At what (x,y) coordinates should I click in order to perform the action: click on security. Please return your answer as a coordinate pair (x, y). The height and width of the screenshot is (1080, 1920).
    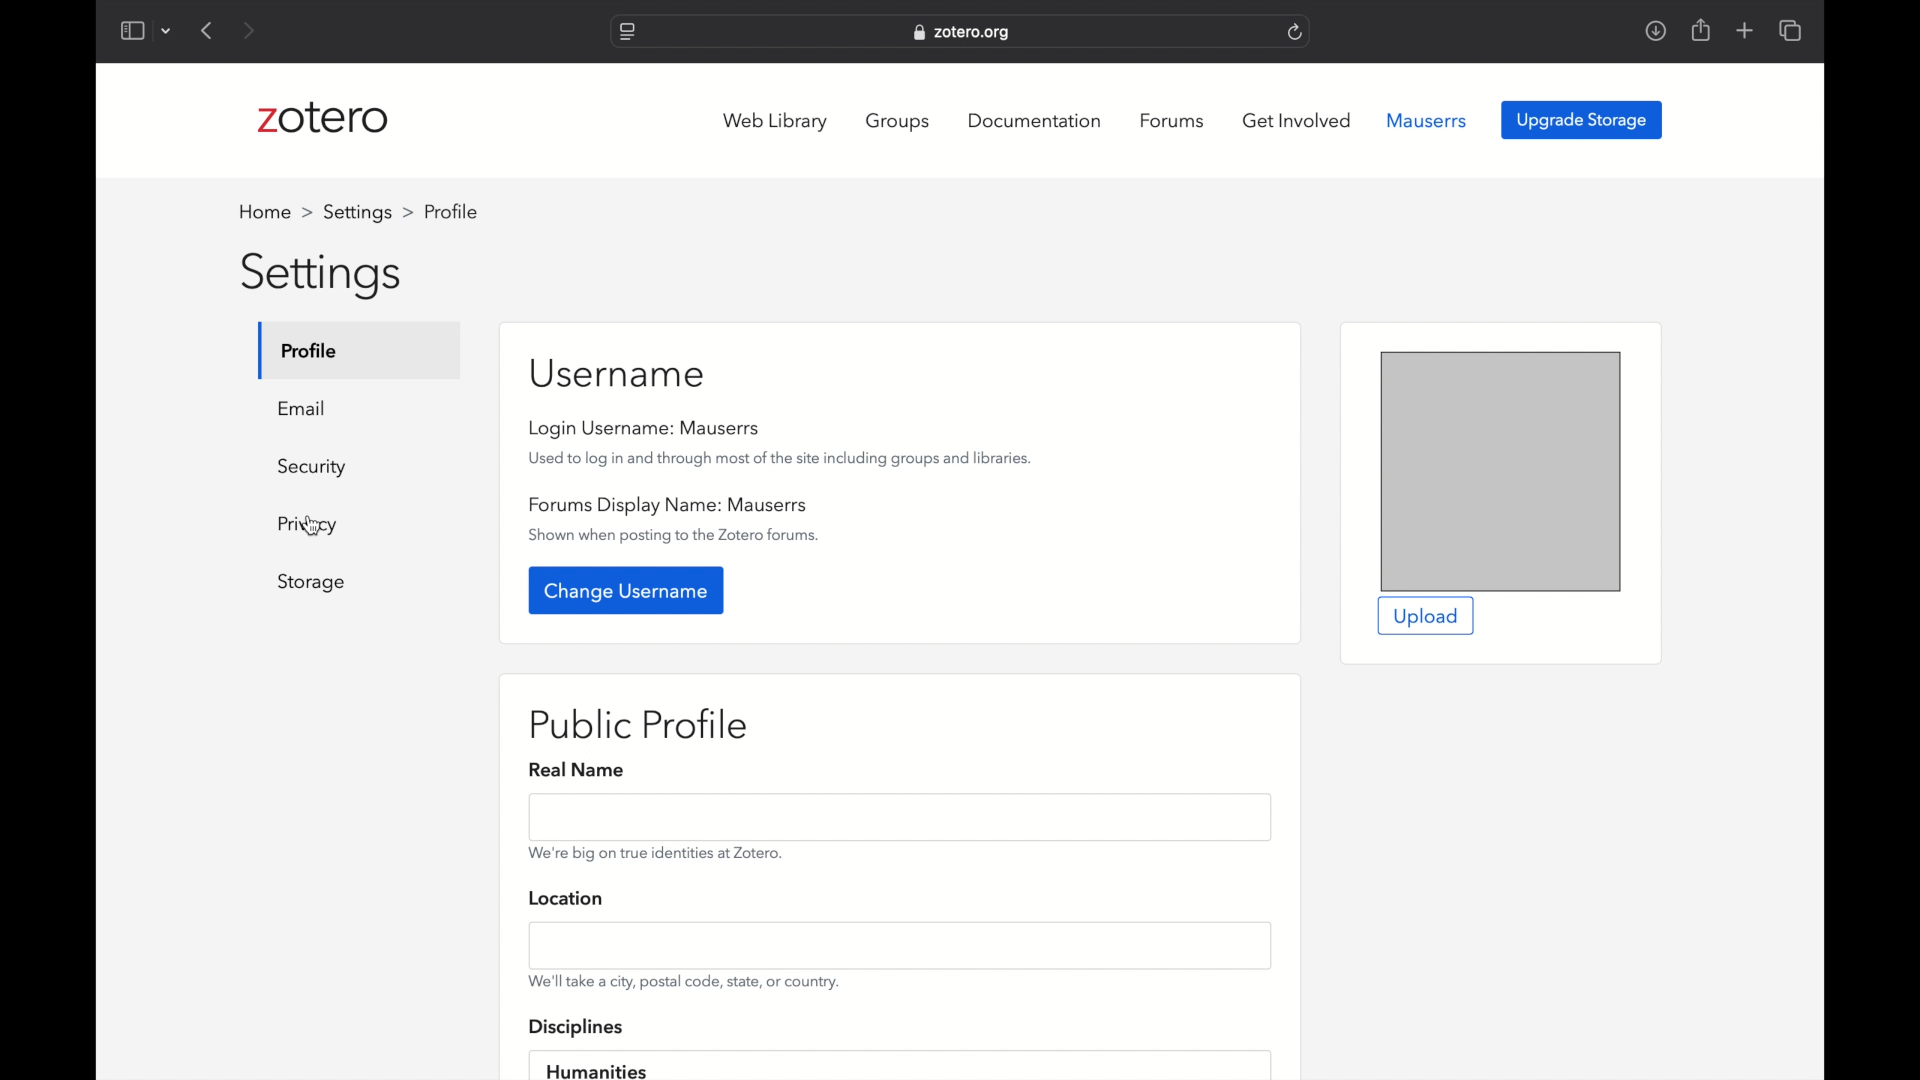
    Looking at the image, I should click on (312, 468).